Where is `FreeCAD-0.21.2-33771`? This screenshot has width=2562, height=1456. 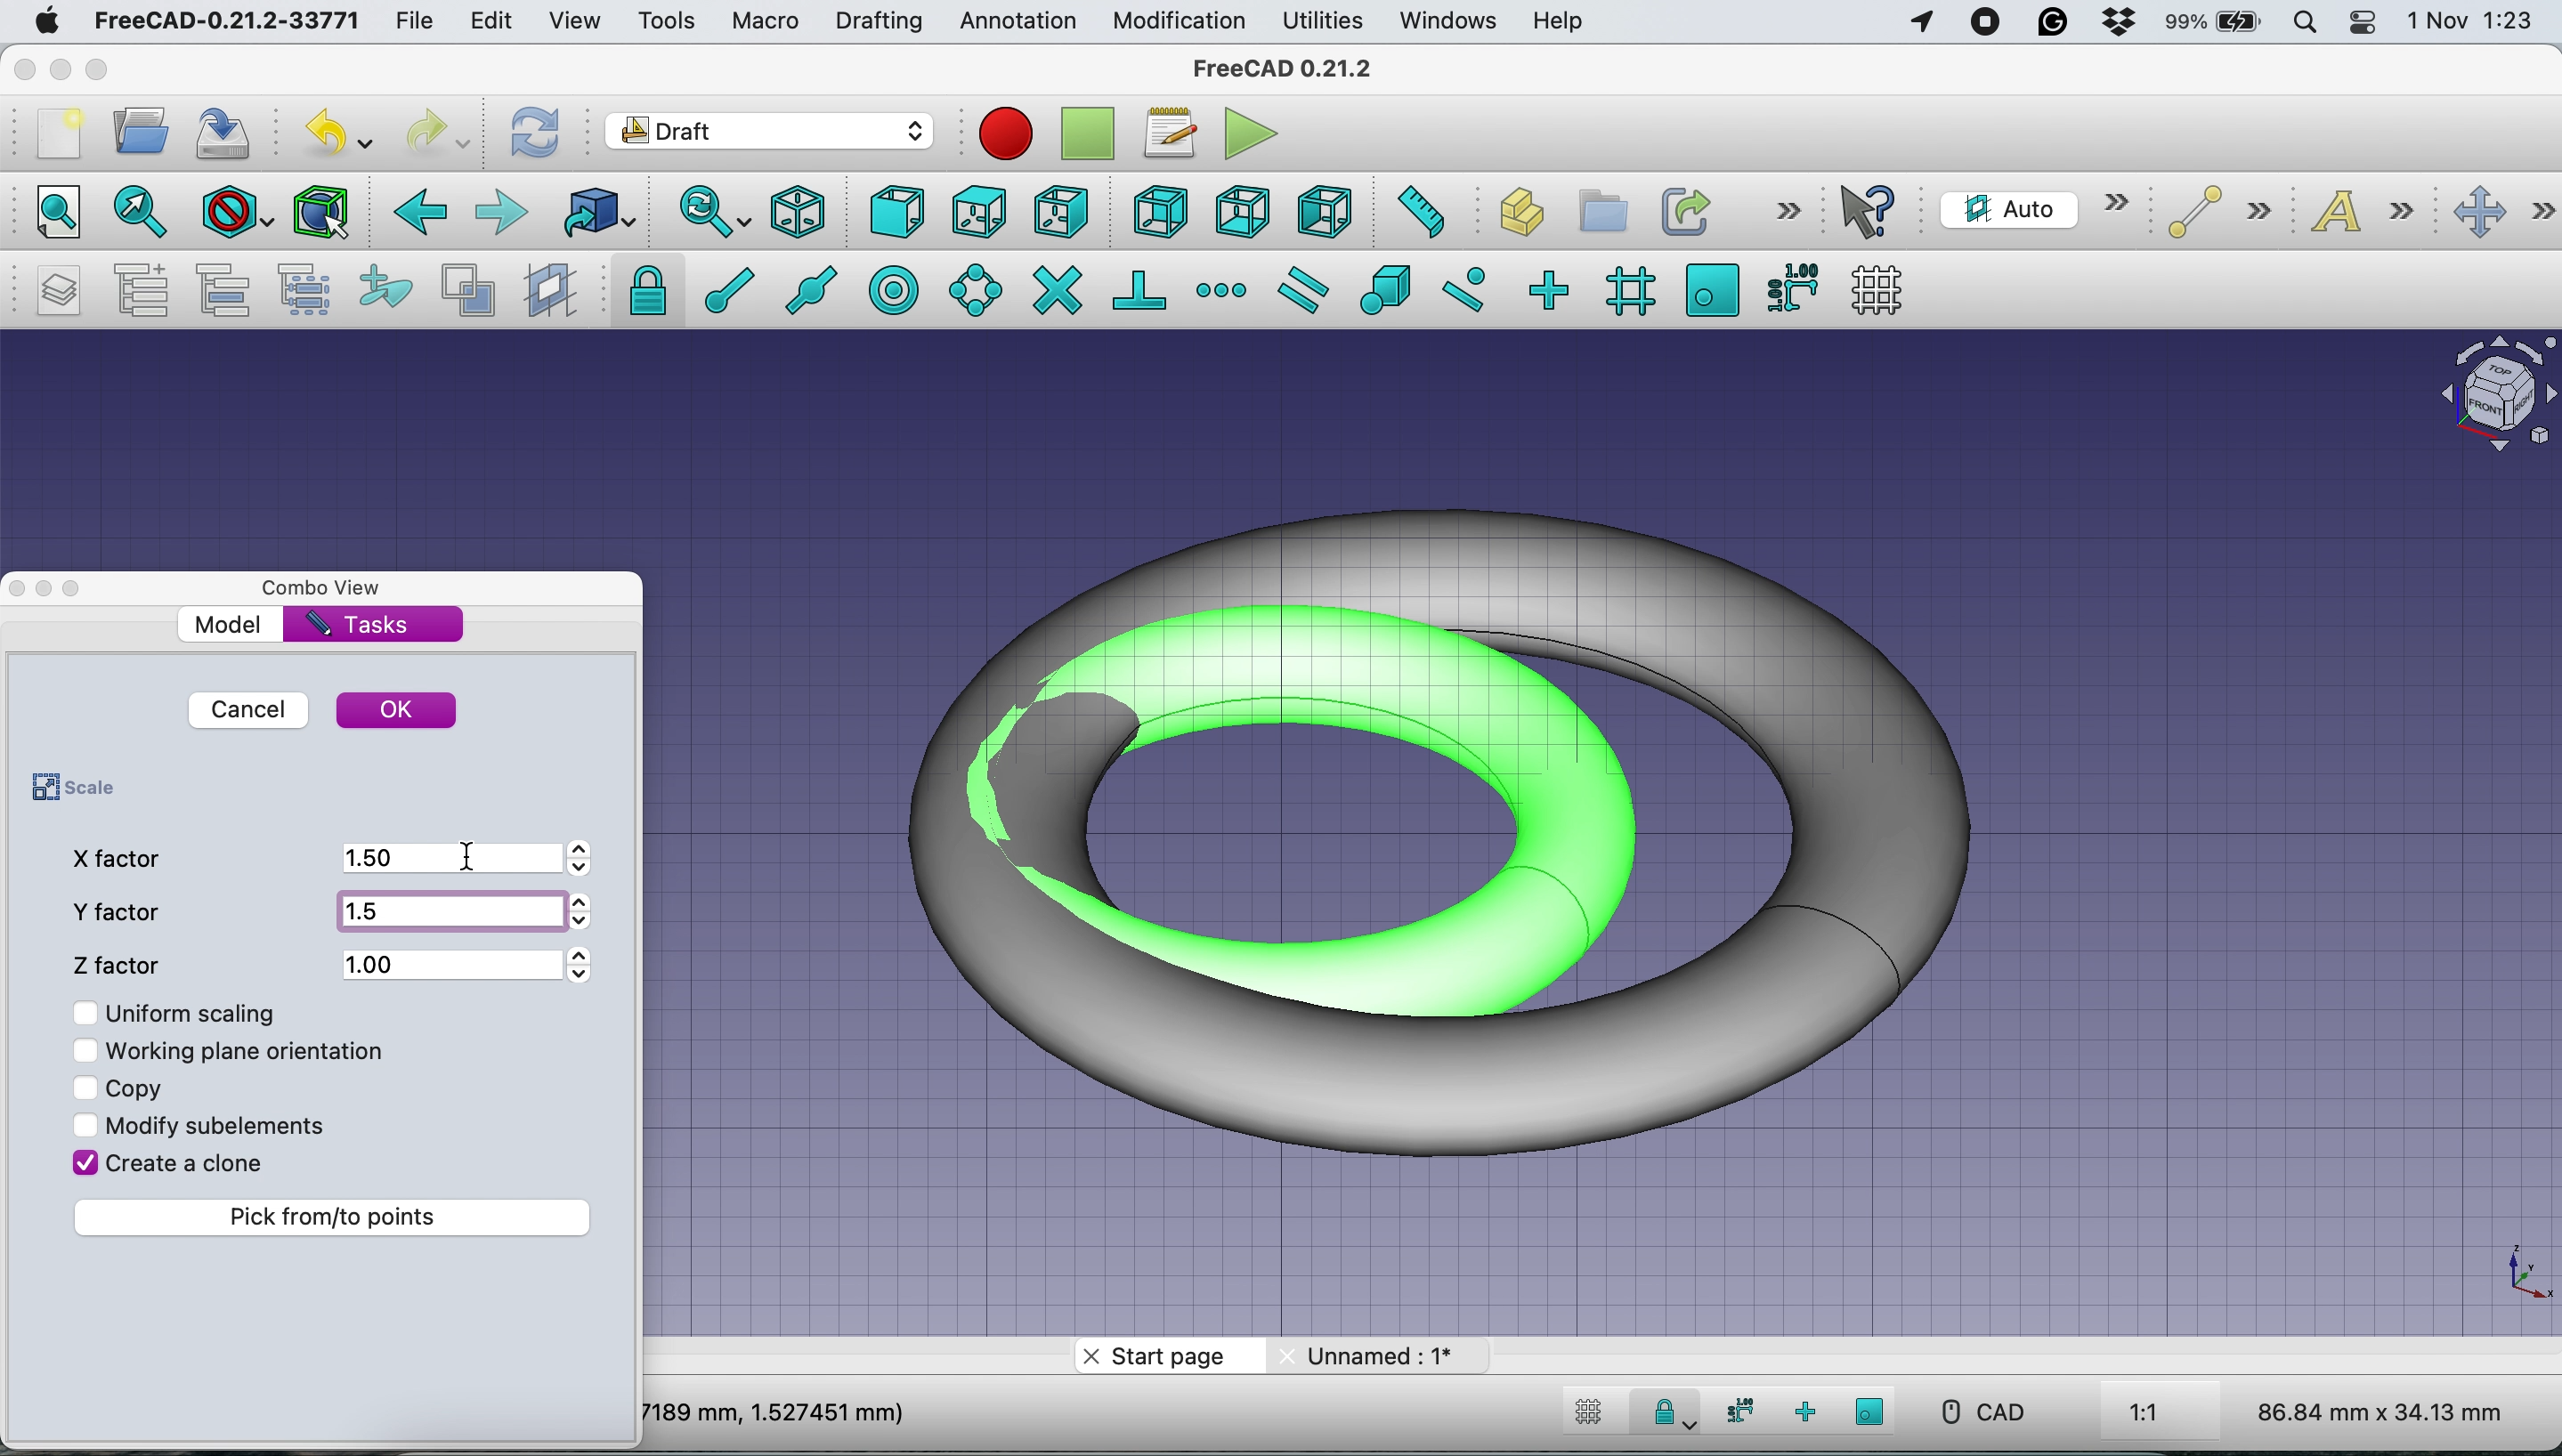
FreeCAD-0.21.2-33771 is located at coordinates (228, 19).